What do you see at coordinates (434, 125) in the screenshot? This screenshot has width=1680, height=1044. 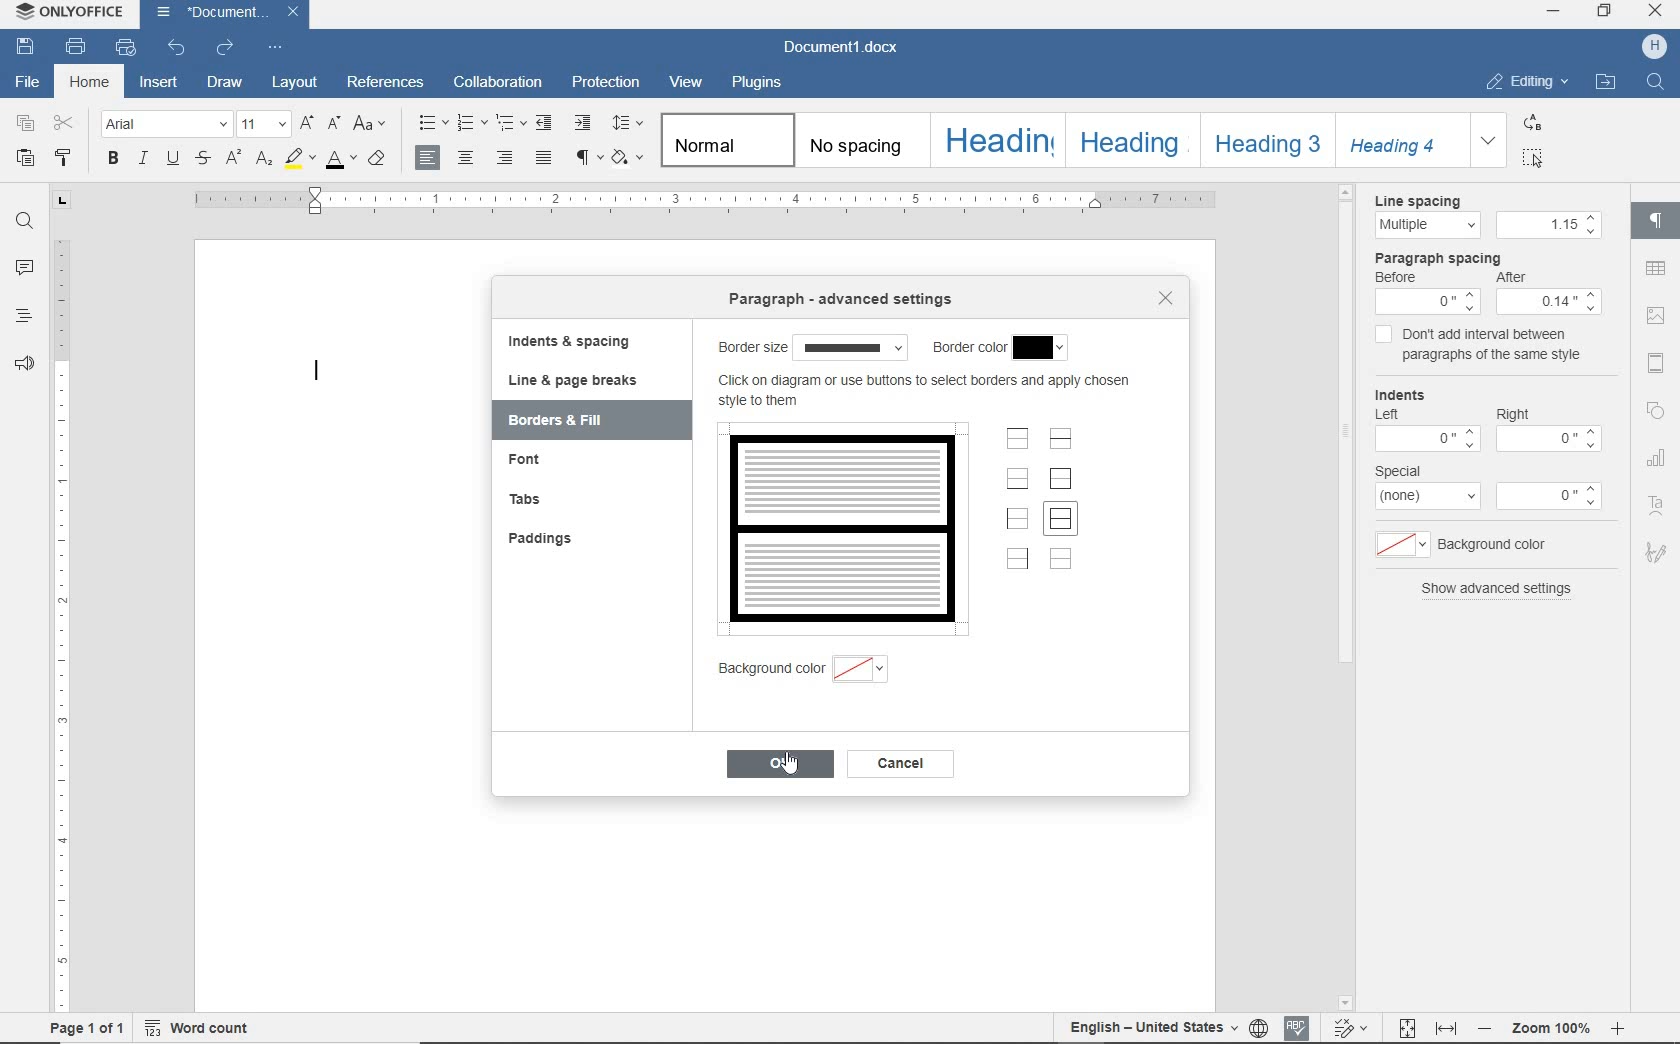 I see `bullets` at bounding box center [434, 125].